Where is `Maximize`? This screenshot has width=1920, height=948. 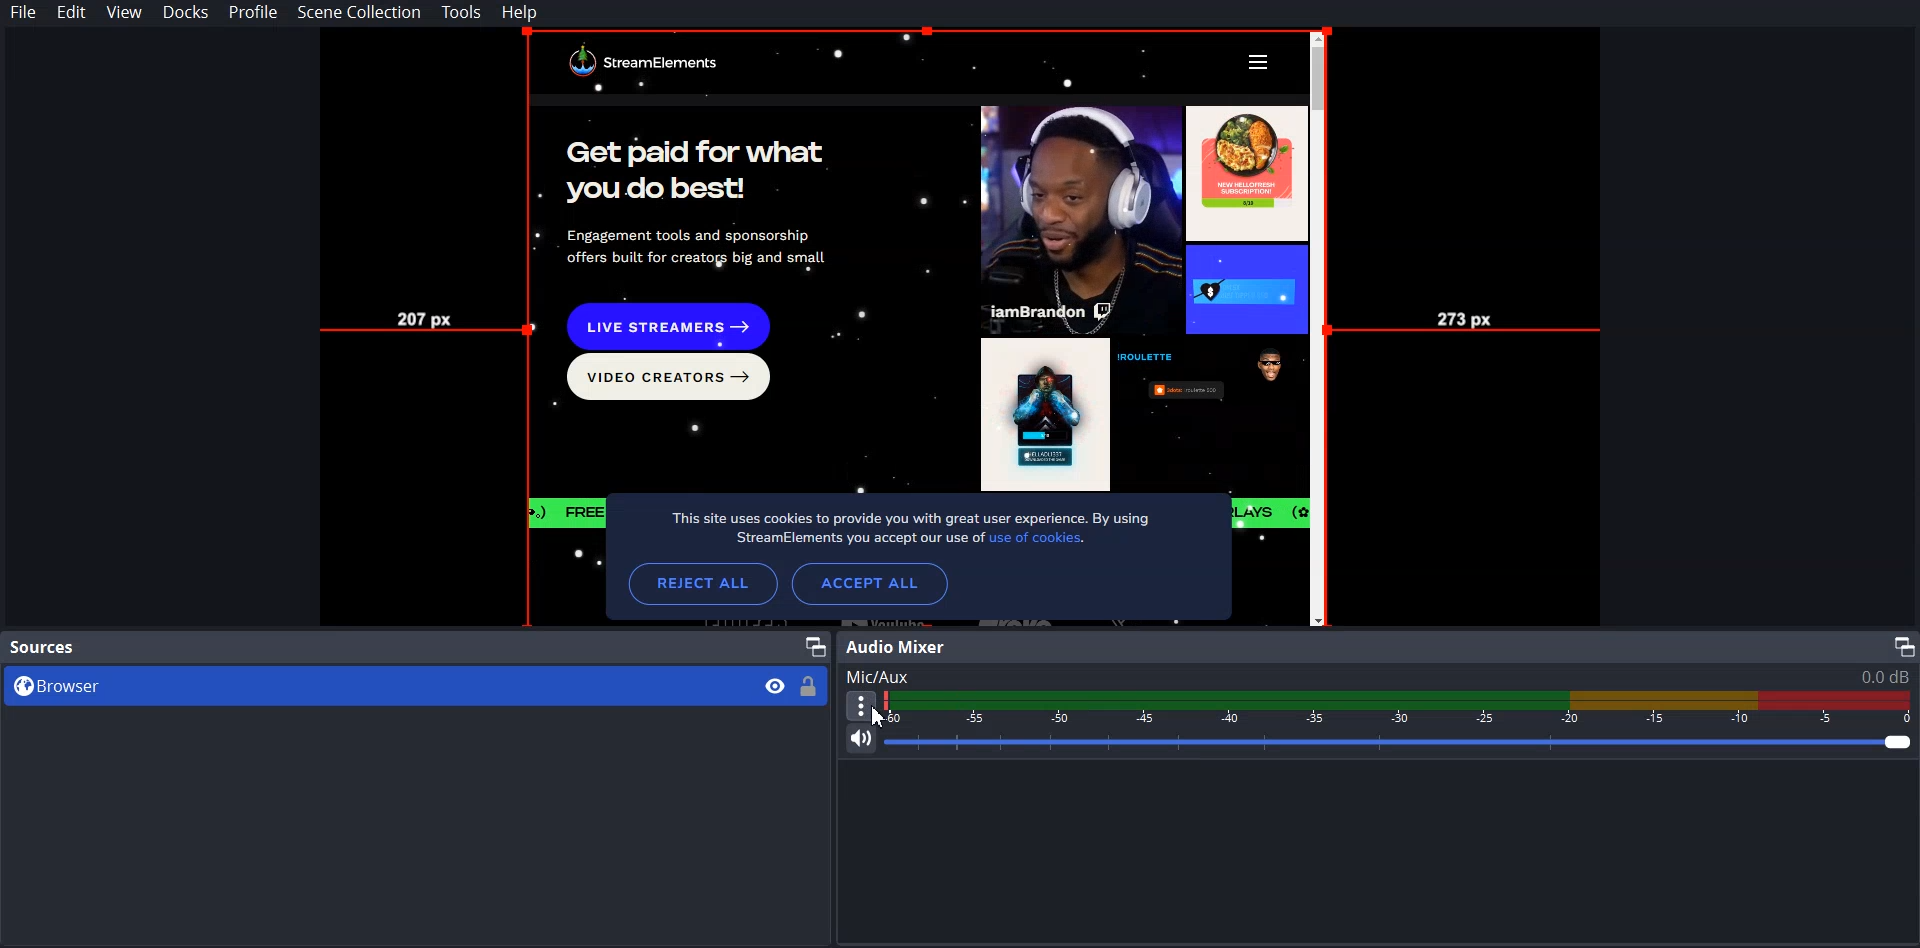 Maximize is located at coordinates (1903, 645).